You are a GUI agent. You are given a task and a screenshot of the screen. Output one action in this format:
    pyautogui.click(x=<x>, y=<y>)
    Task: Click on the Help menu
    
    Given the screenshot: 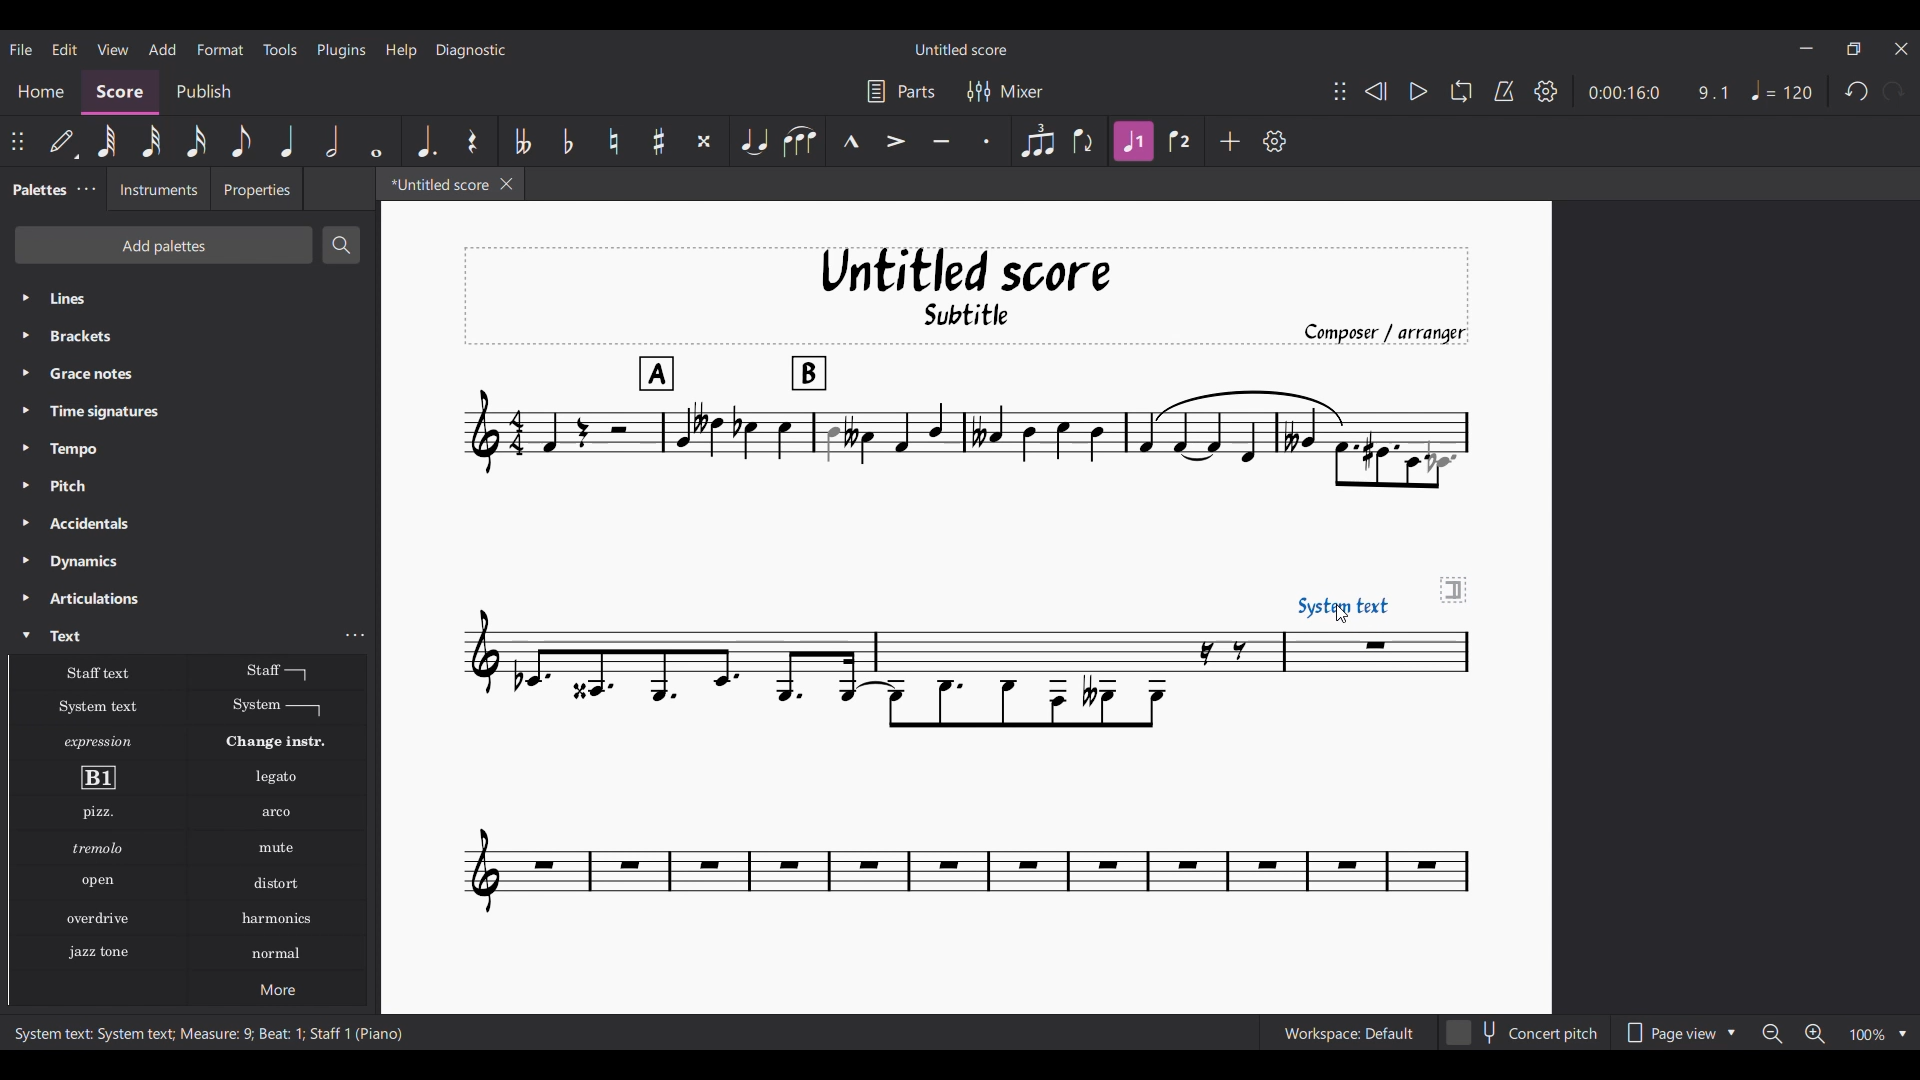 What is the action you would take?
    pyautogui.click(x=401, y=50)
    